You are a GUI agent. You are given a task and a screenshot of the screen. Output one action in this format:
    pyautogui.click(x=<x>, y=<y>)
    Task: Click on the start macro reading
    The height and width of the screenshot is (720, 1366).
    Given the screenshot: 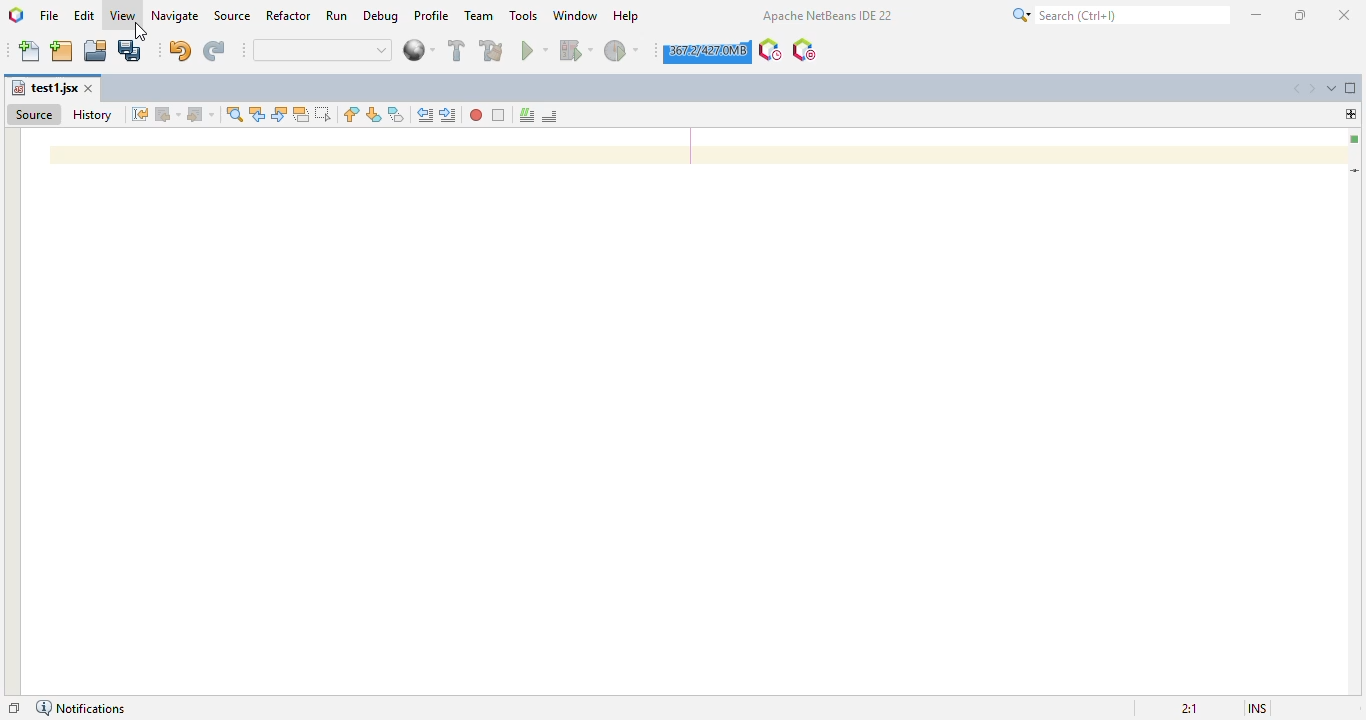 What is the action you would take?
    pyautogui.click(x=477, y=115)
    